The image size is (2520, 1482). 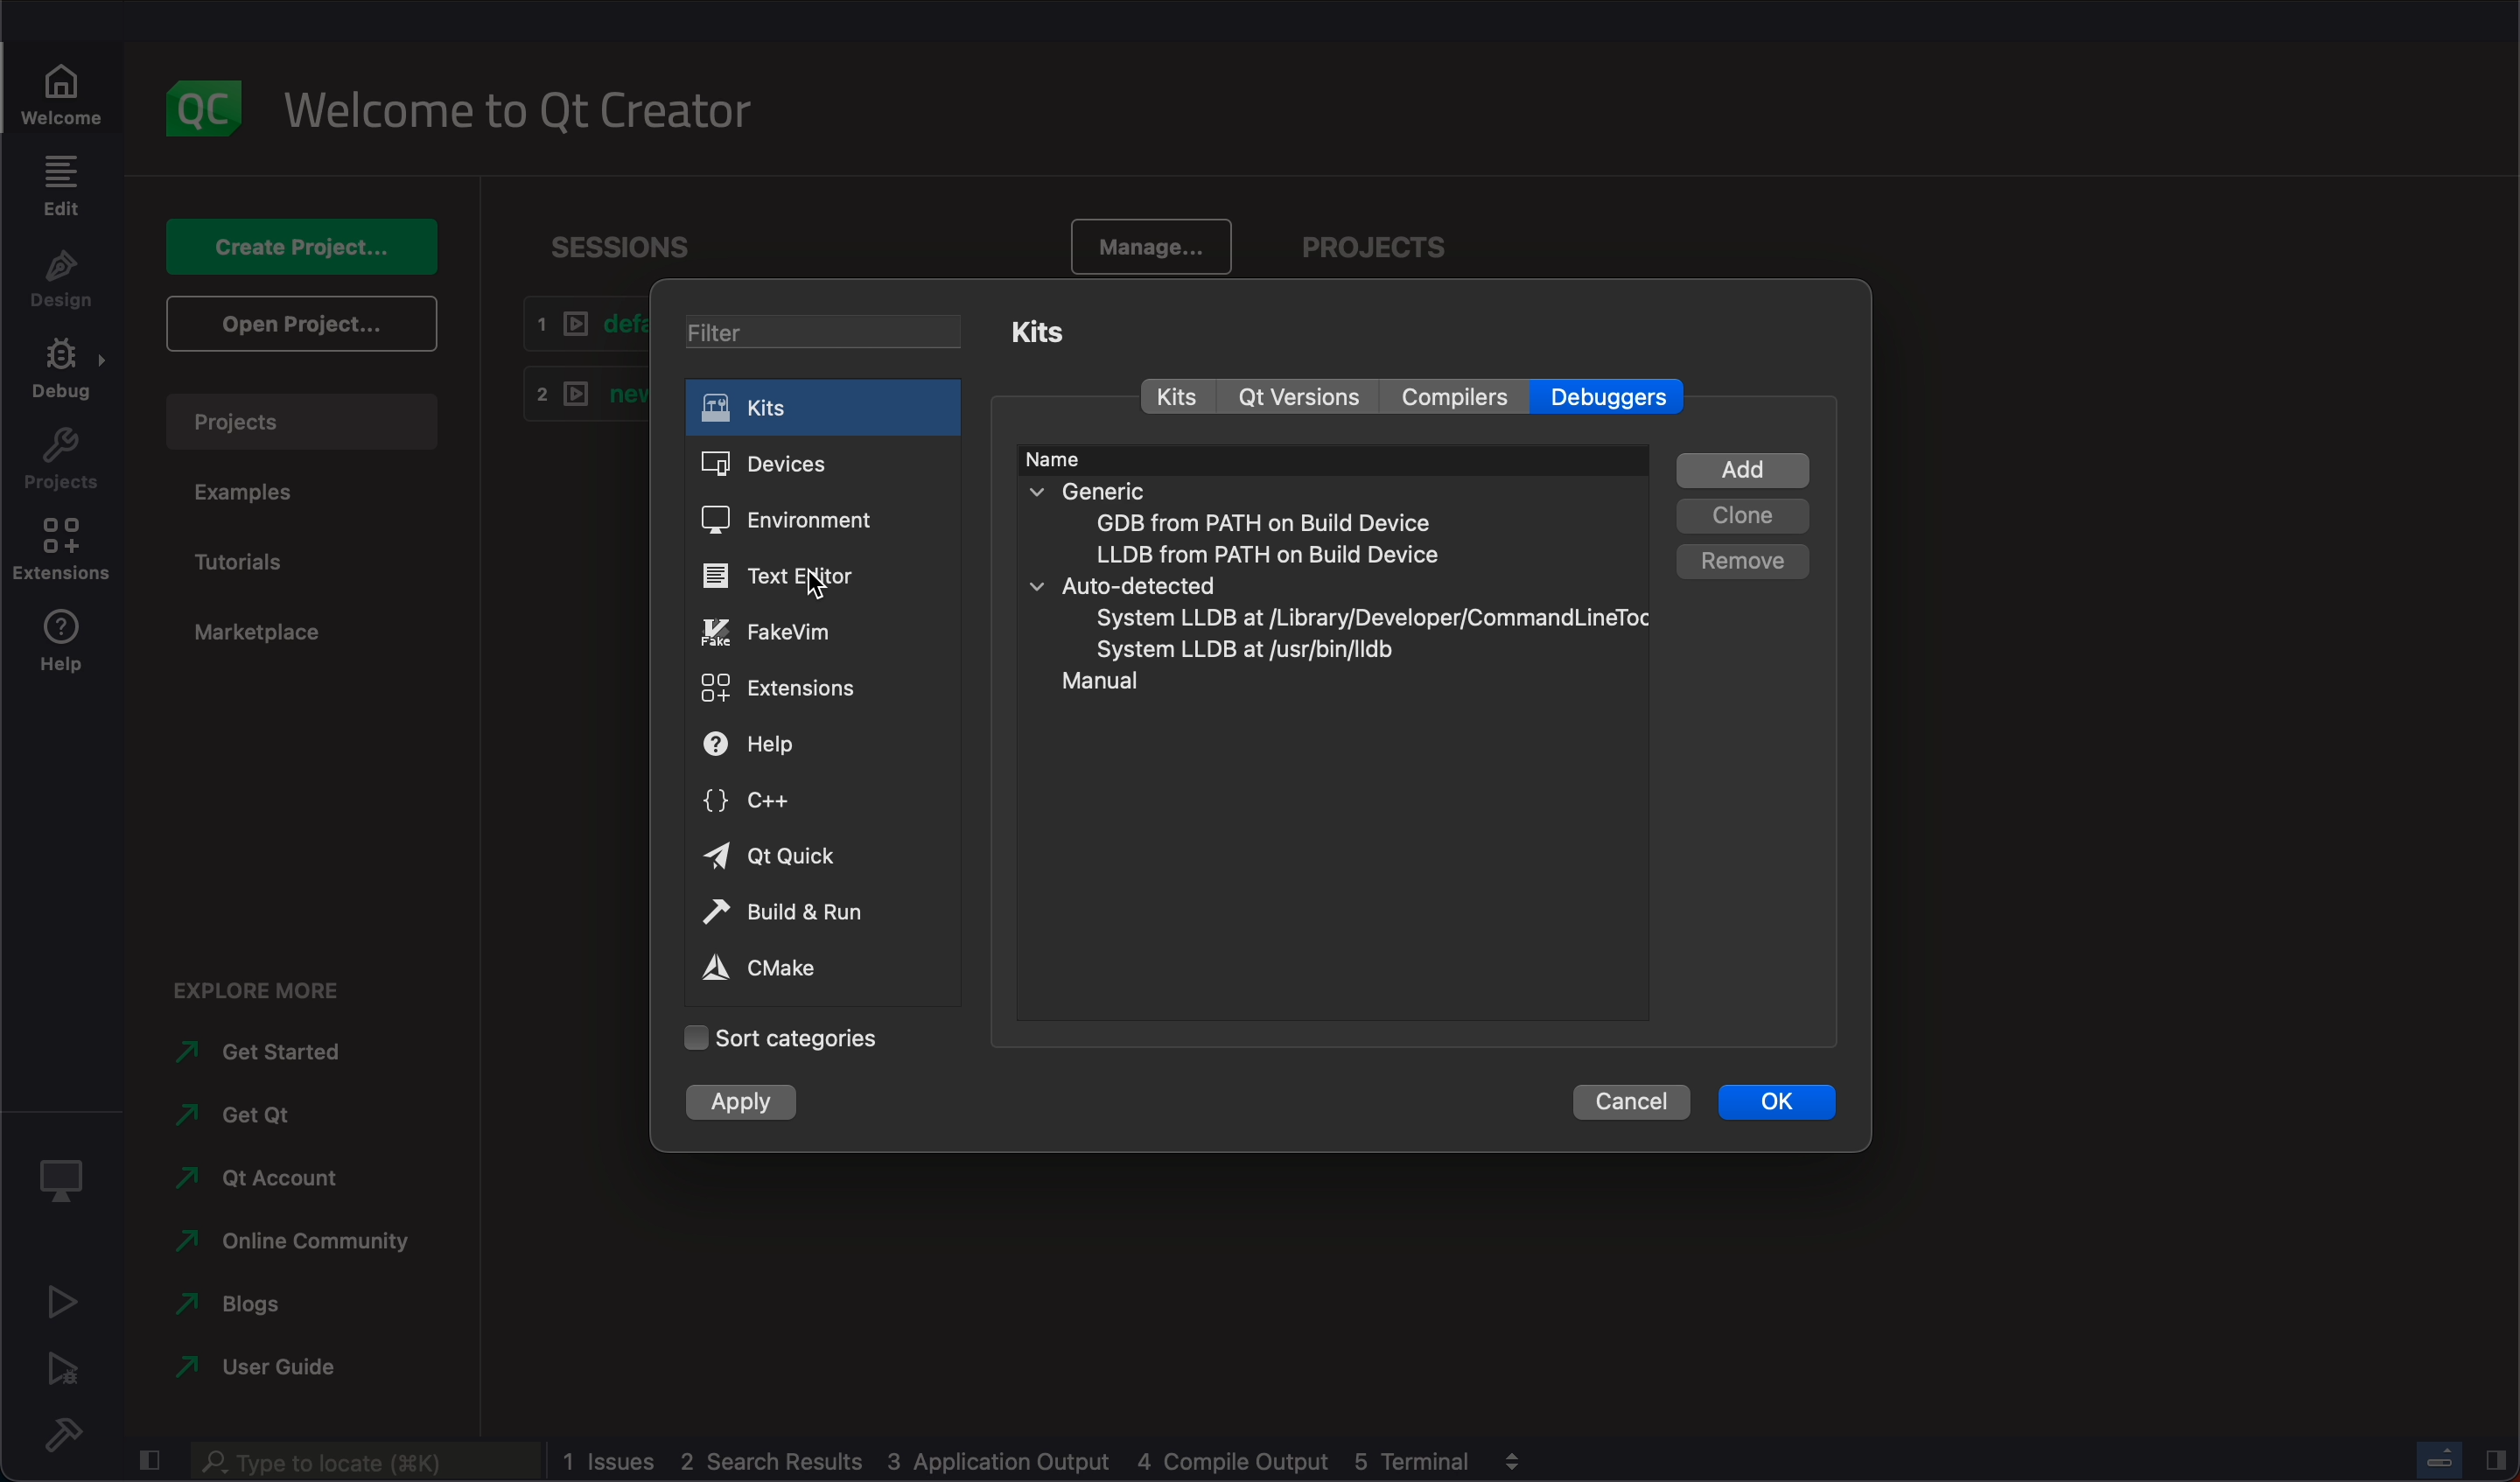 I want to click on debug, so click(x=60, y=376).